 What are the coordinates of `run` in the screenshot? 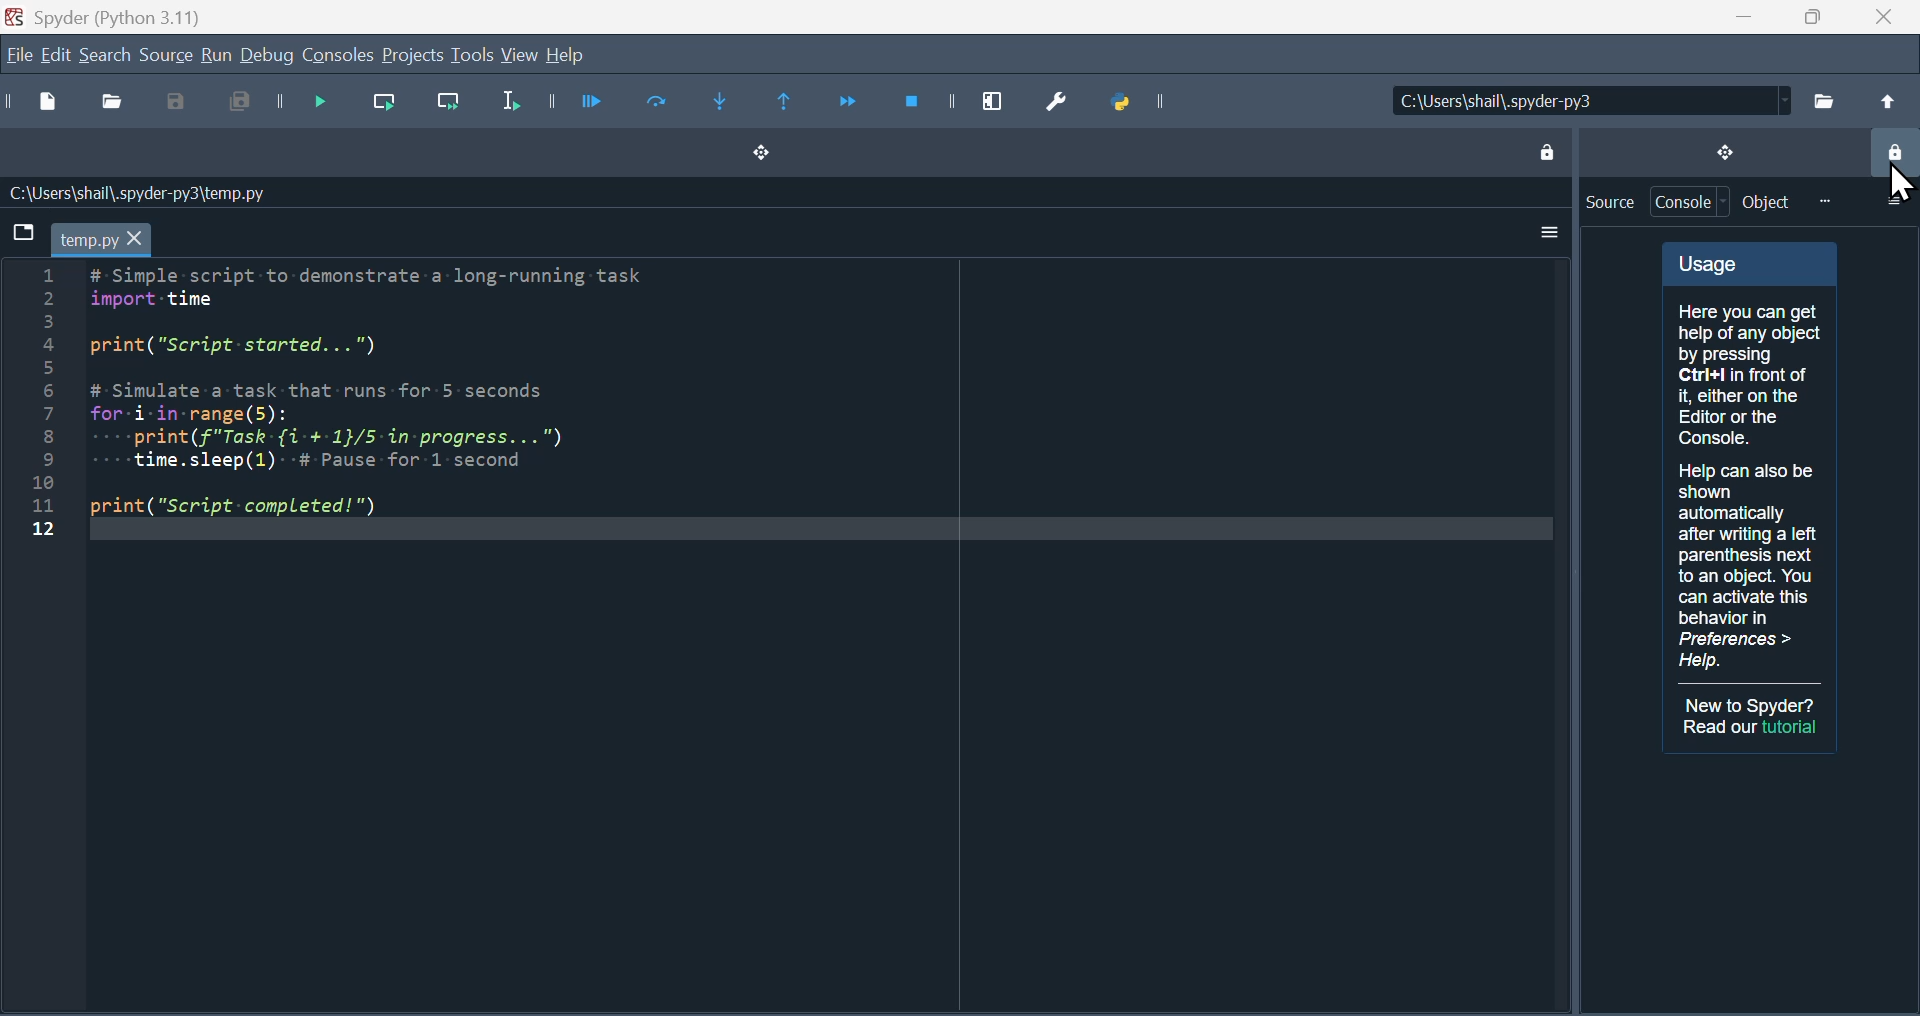 It's located at (215, 56).